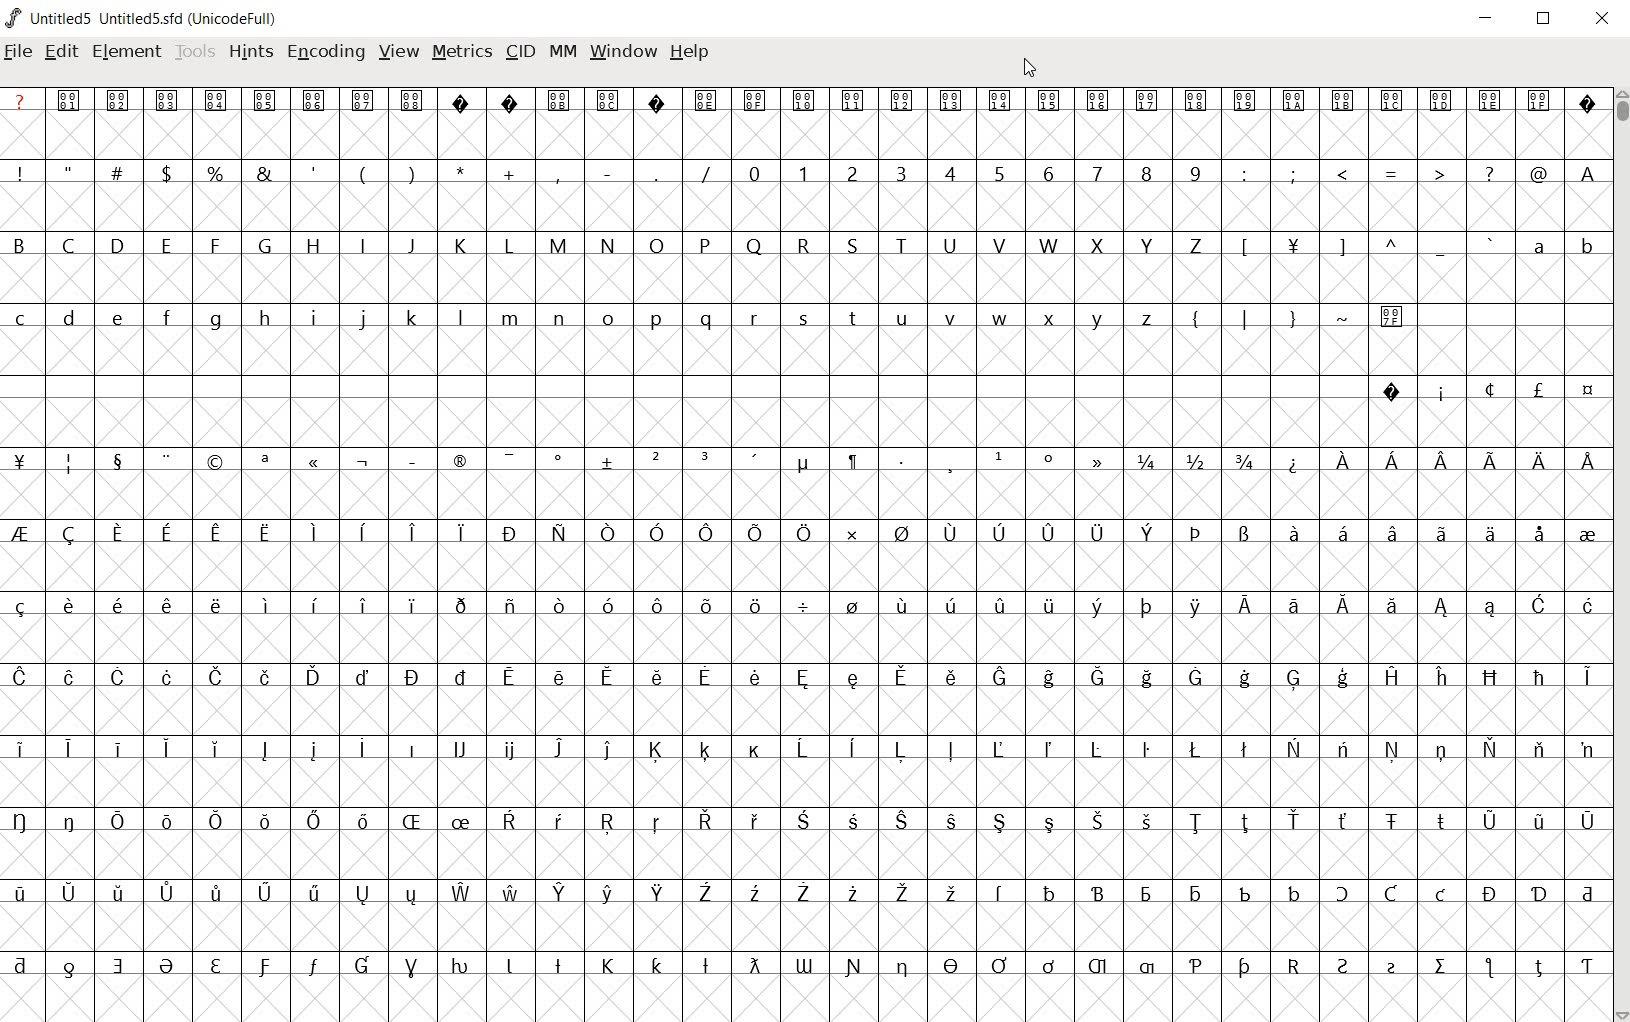  What do you see at coordinates (949, 678) in the screenshot?
I see `Symbol` at bounding box center [949, 678].